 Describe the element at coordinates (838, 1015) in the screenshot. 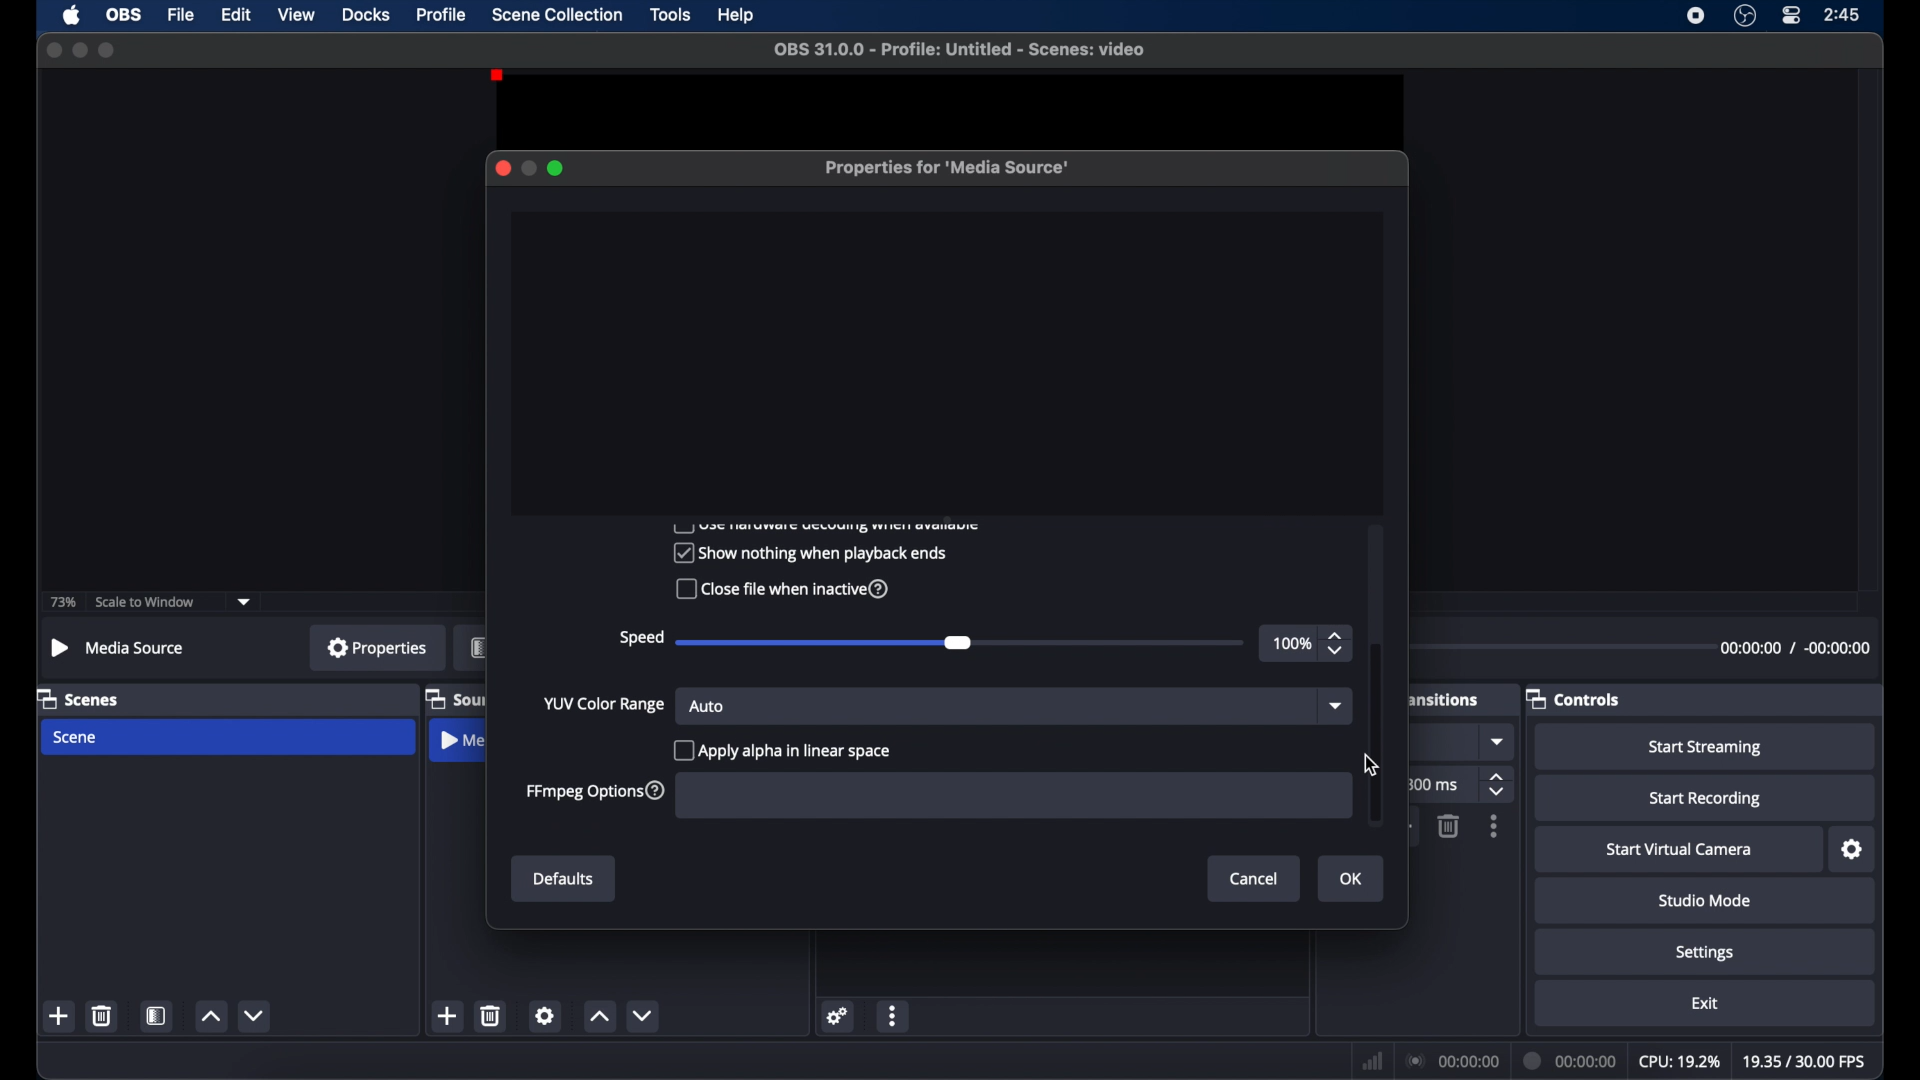

I see `settings` at that location.